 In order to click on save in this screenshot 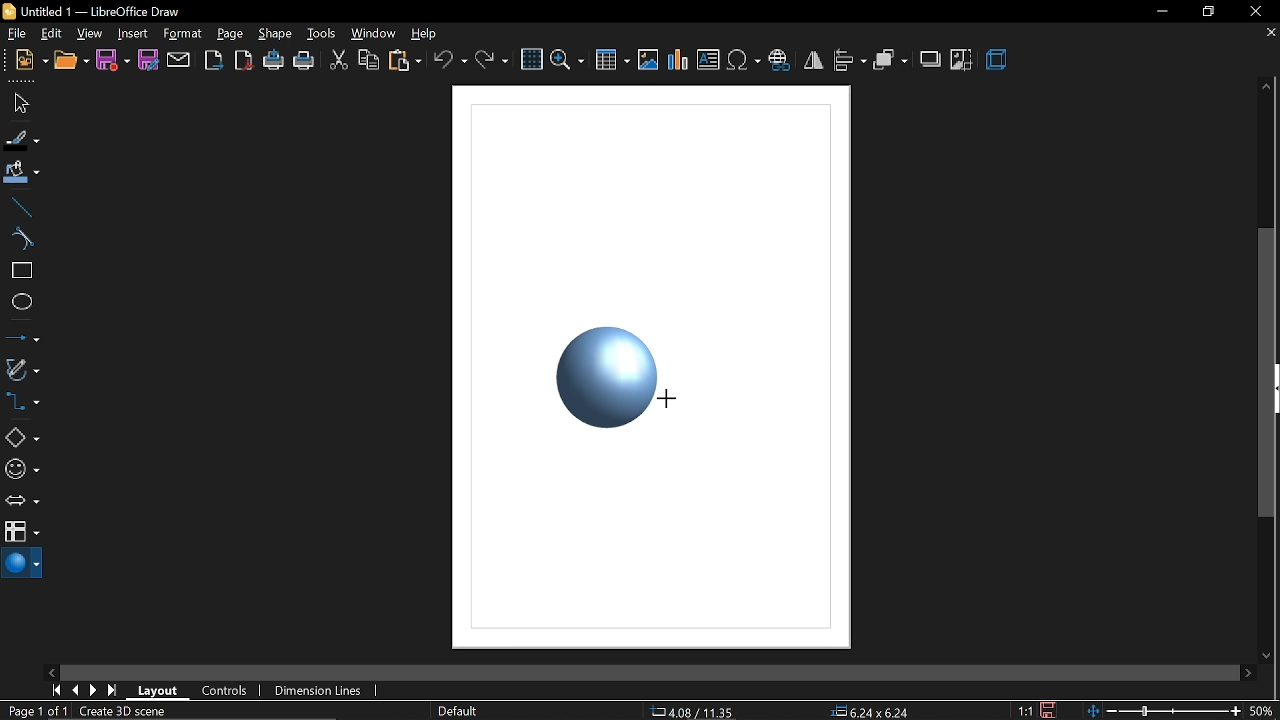, I will do `click(1052, 709)`.